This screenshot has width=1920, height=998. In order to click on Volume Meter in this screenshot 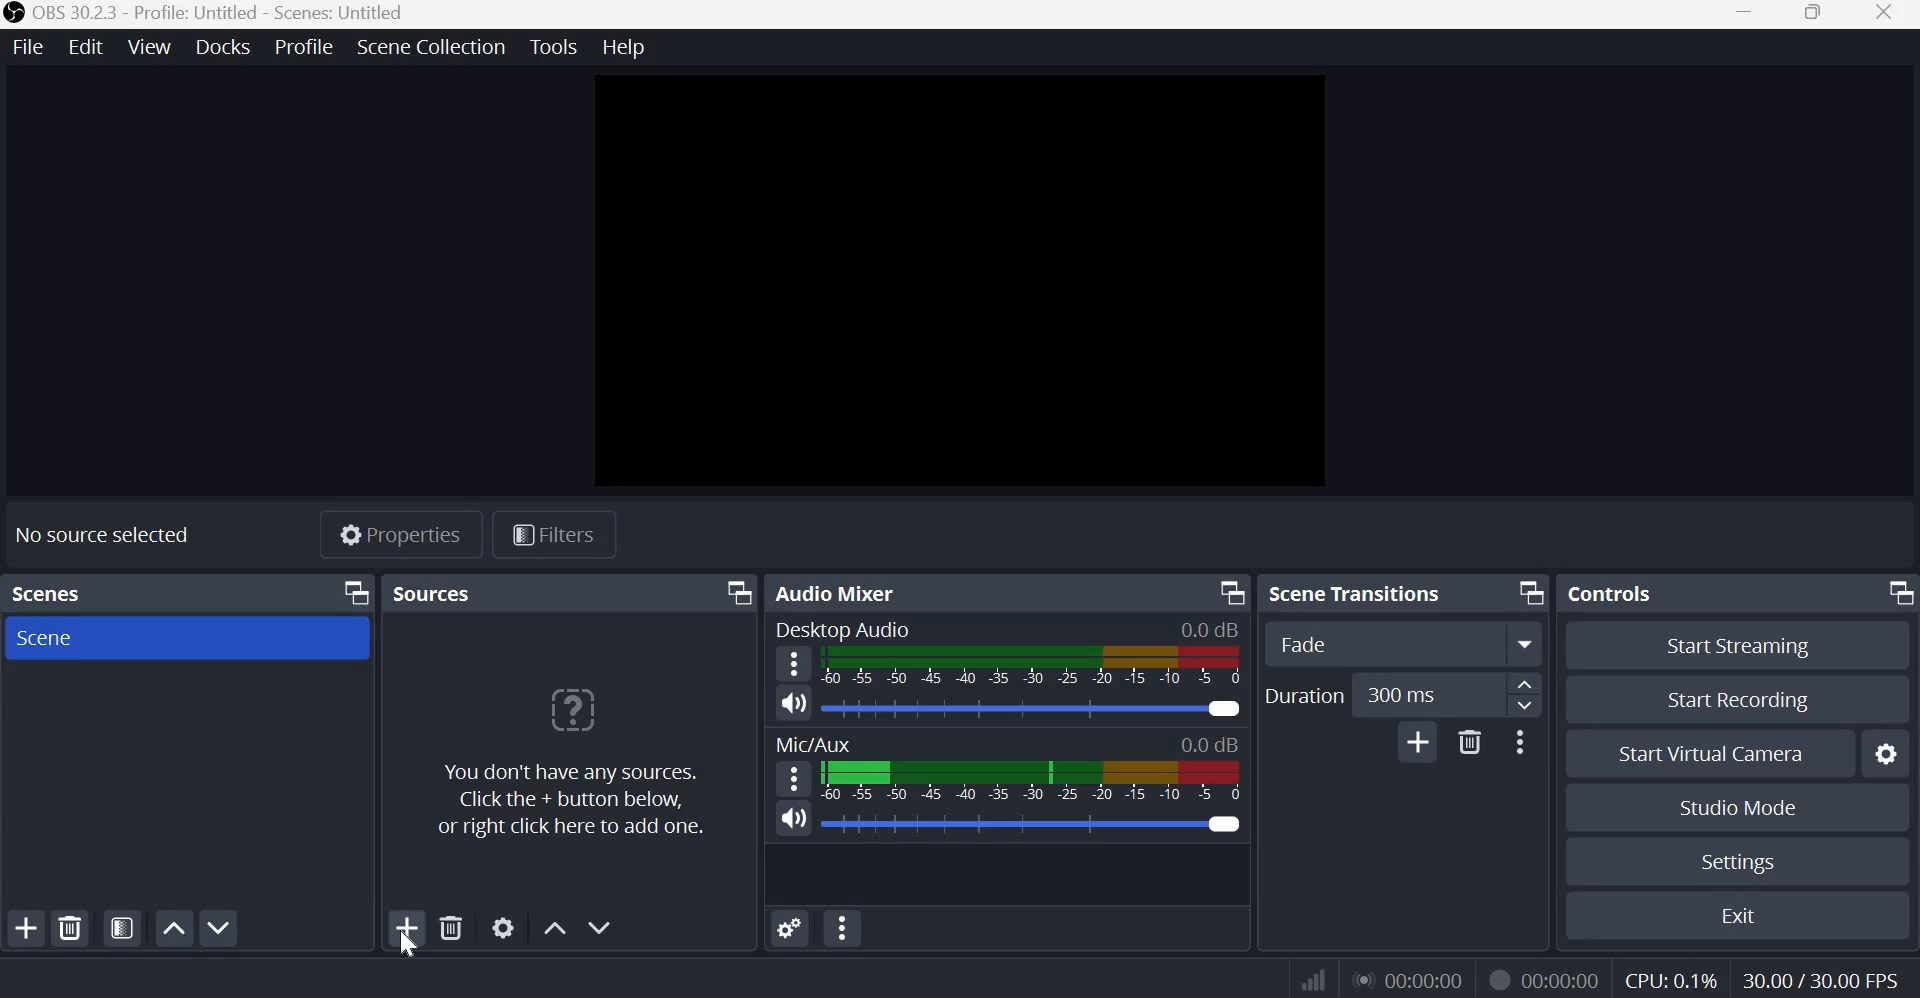, I will do `click(1032, 785)`.